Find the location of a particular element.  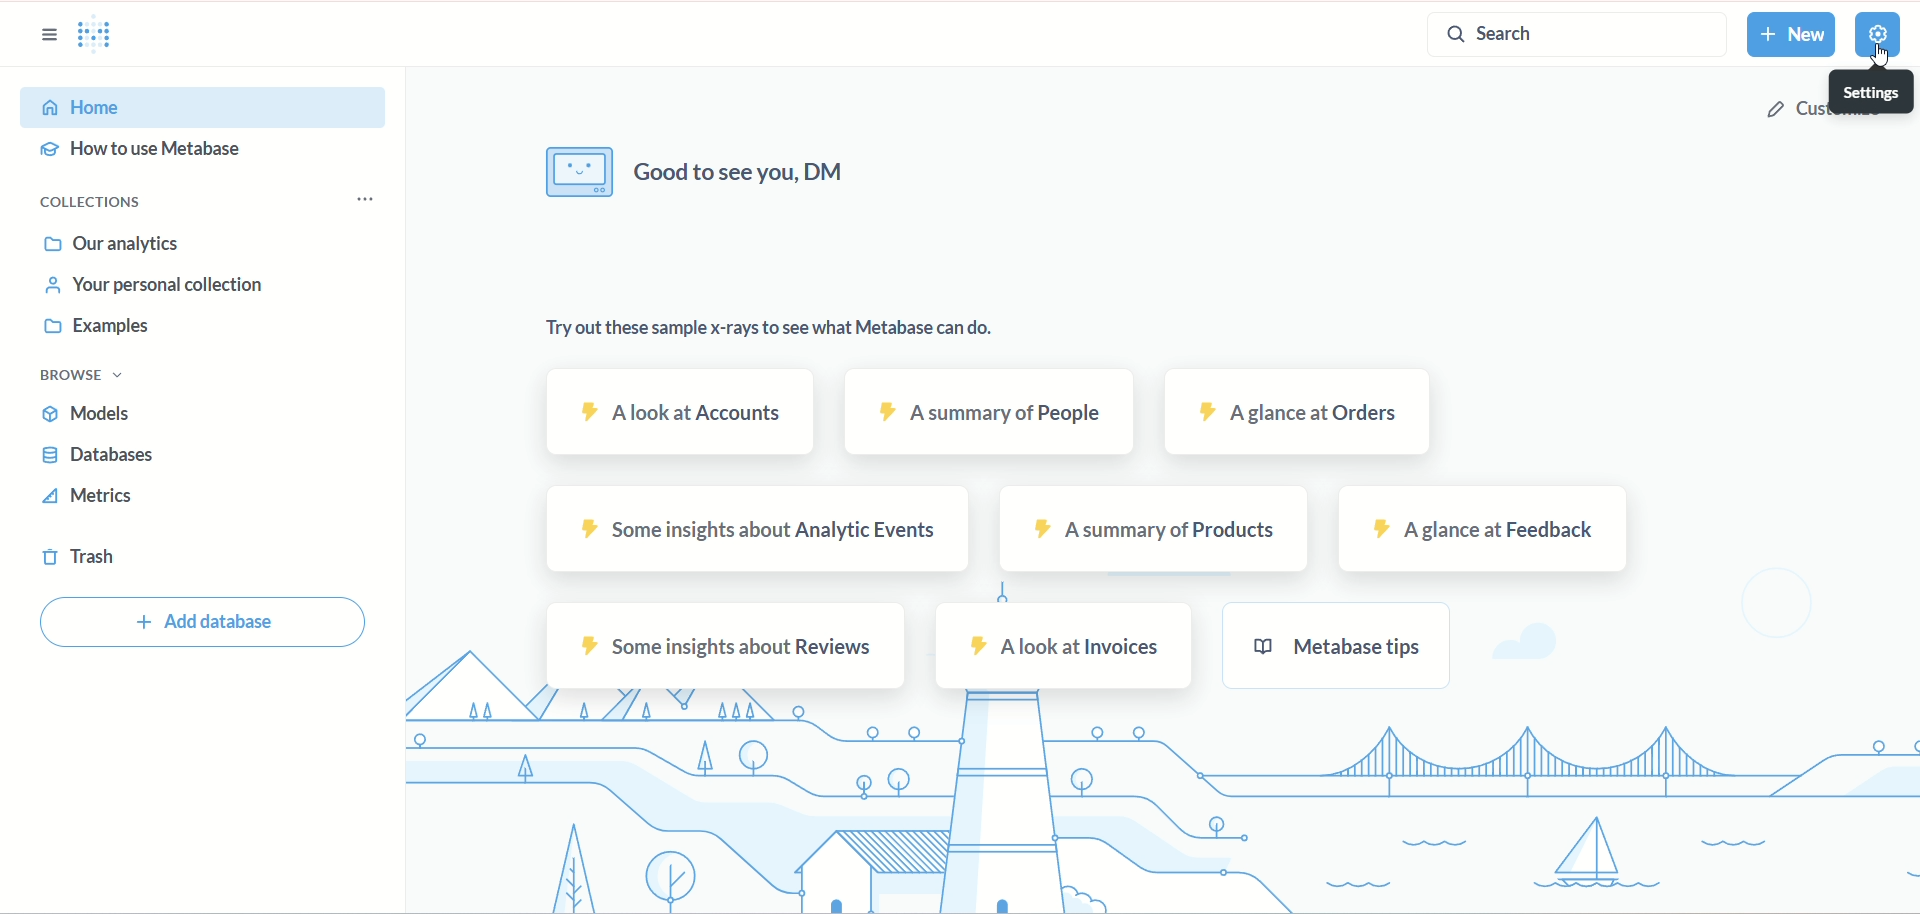

a summary of products is located at coordinates (1156, 529).